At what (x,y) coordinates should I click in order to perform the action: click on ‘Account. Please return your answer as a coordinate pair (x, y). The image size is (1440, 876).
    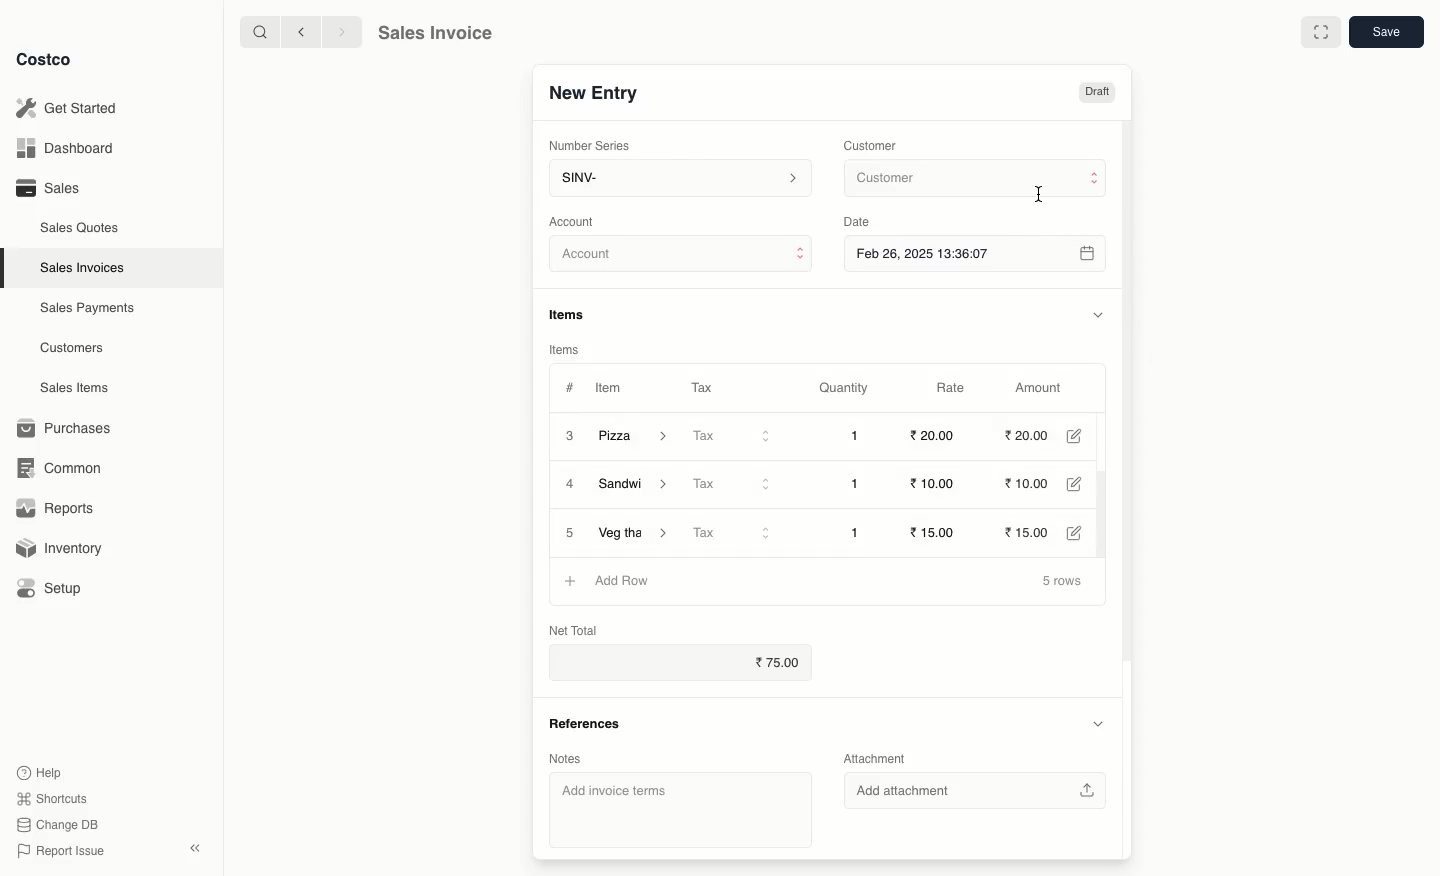
    Looking at the image, I should click on (576, 221).